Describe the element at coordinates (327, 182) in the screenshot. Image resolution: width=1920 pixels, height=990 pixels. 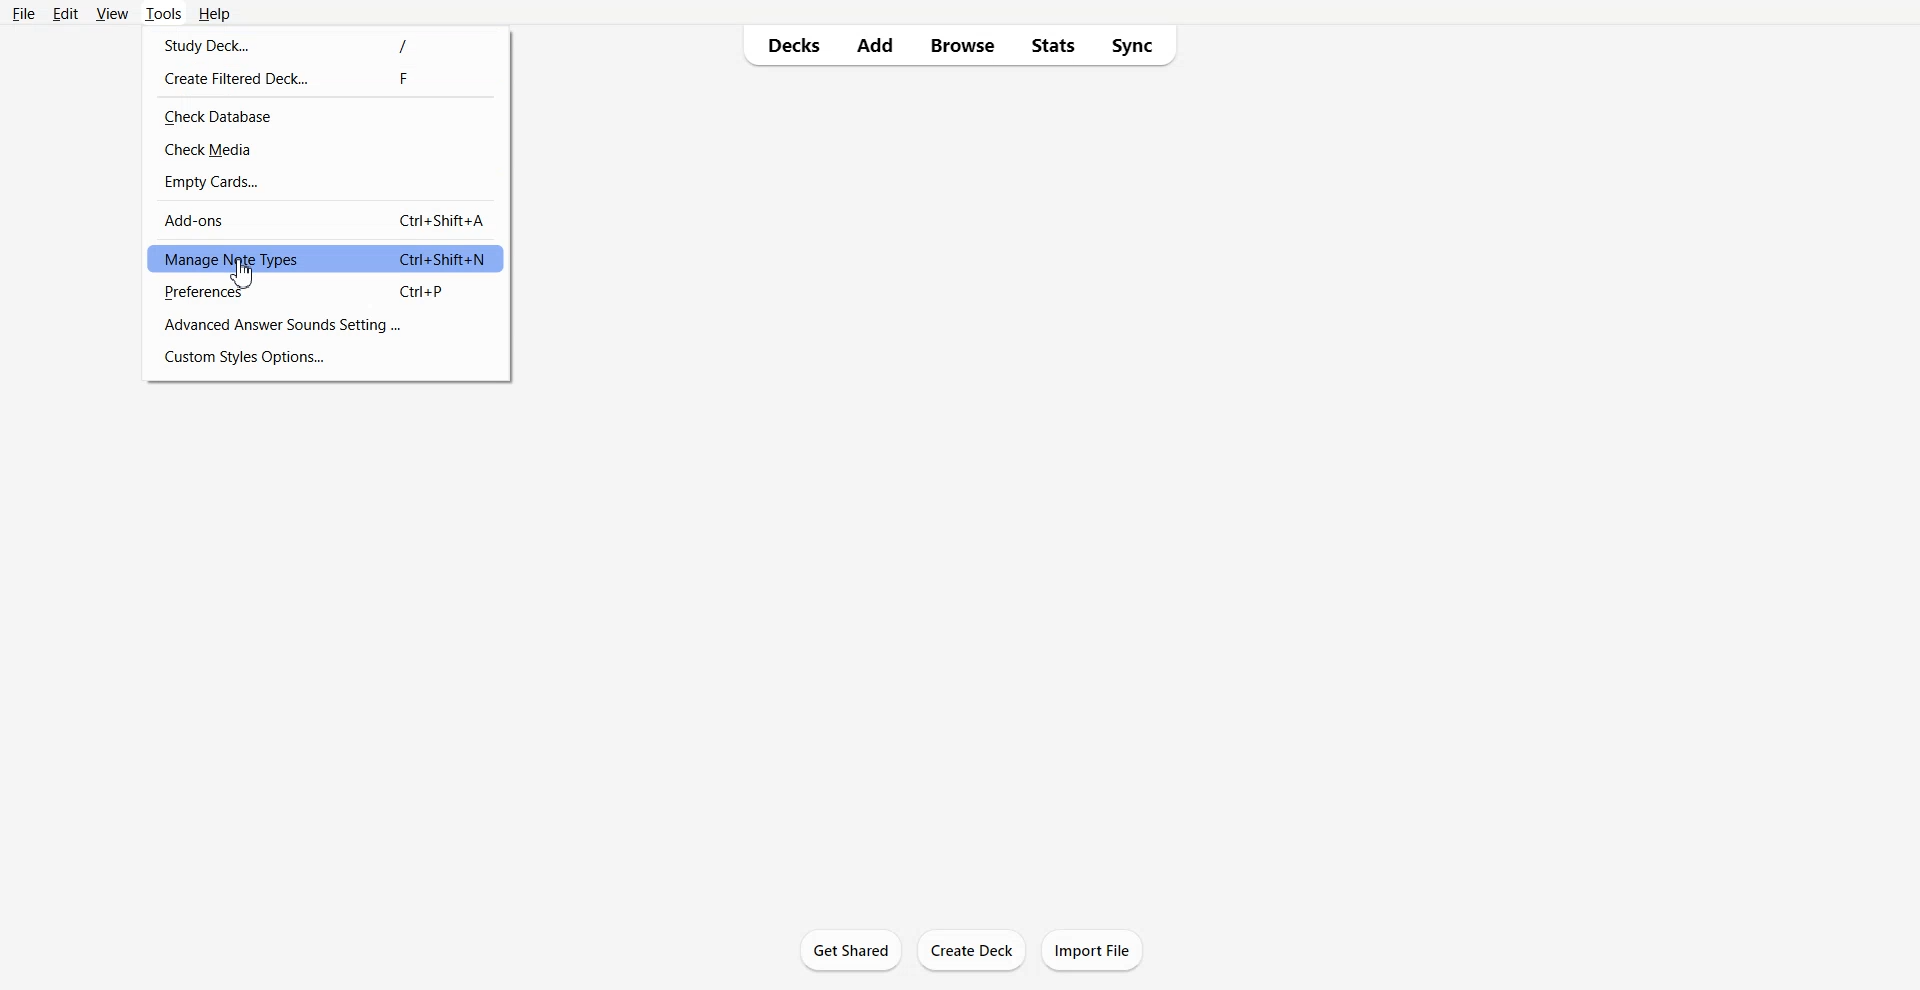
I see `Empty Cards` at that location.